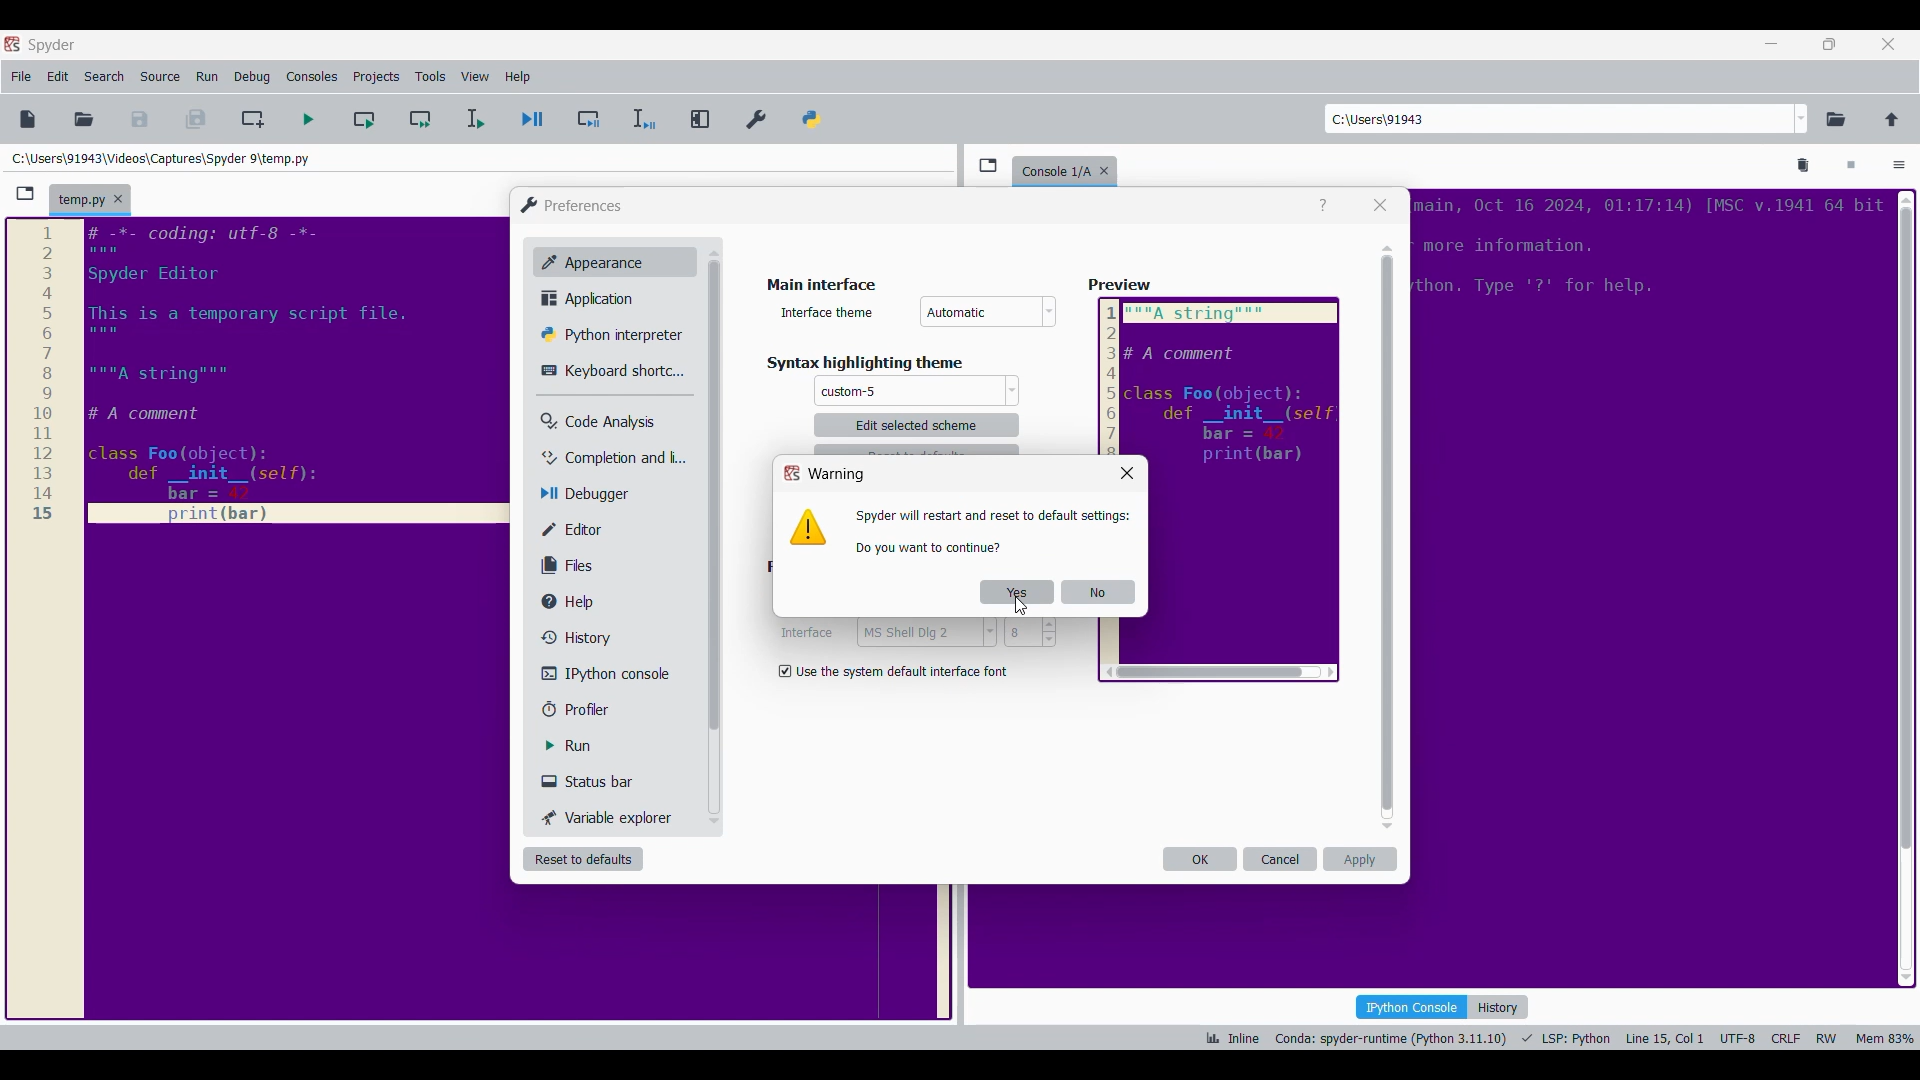 This screenshot has width=1920, height=1080. What do you see at coordinates (959, 532) in the screenshot?
I see `Window logo and description` at bounding box center [959, 532].